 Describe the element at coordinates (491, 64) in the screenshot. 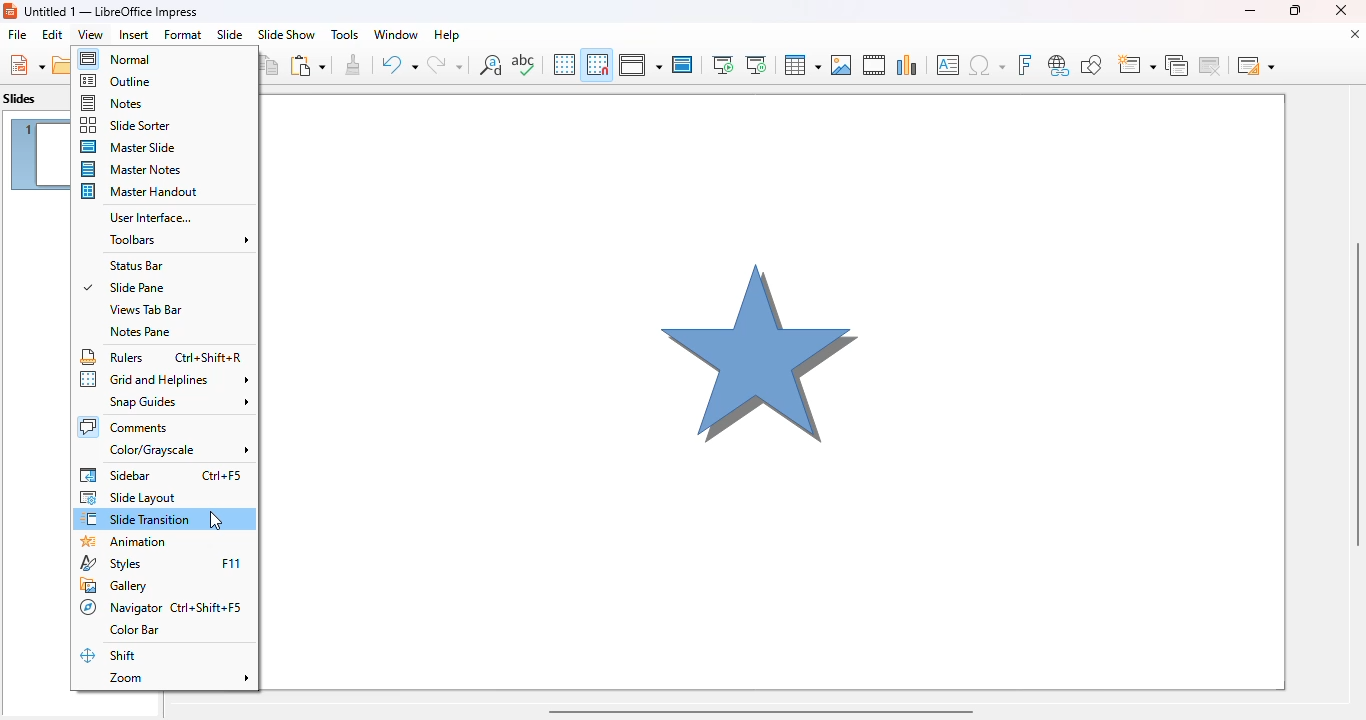

I see `find and replace` at that location.